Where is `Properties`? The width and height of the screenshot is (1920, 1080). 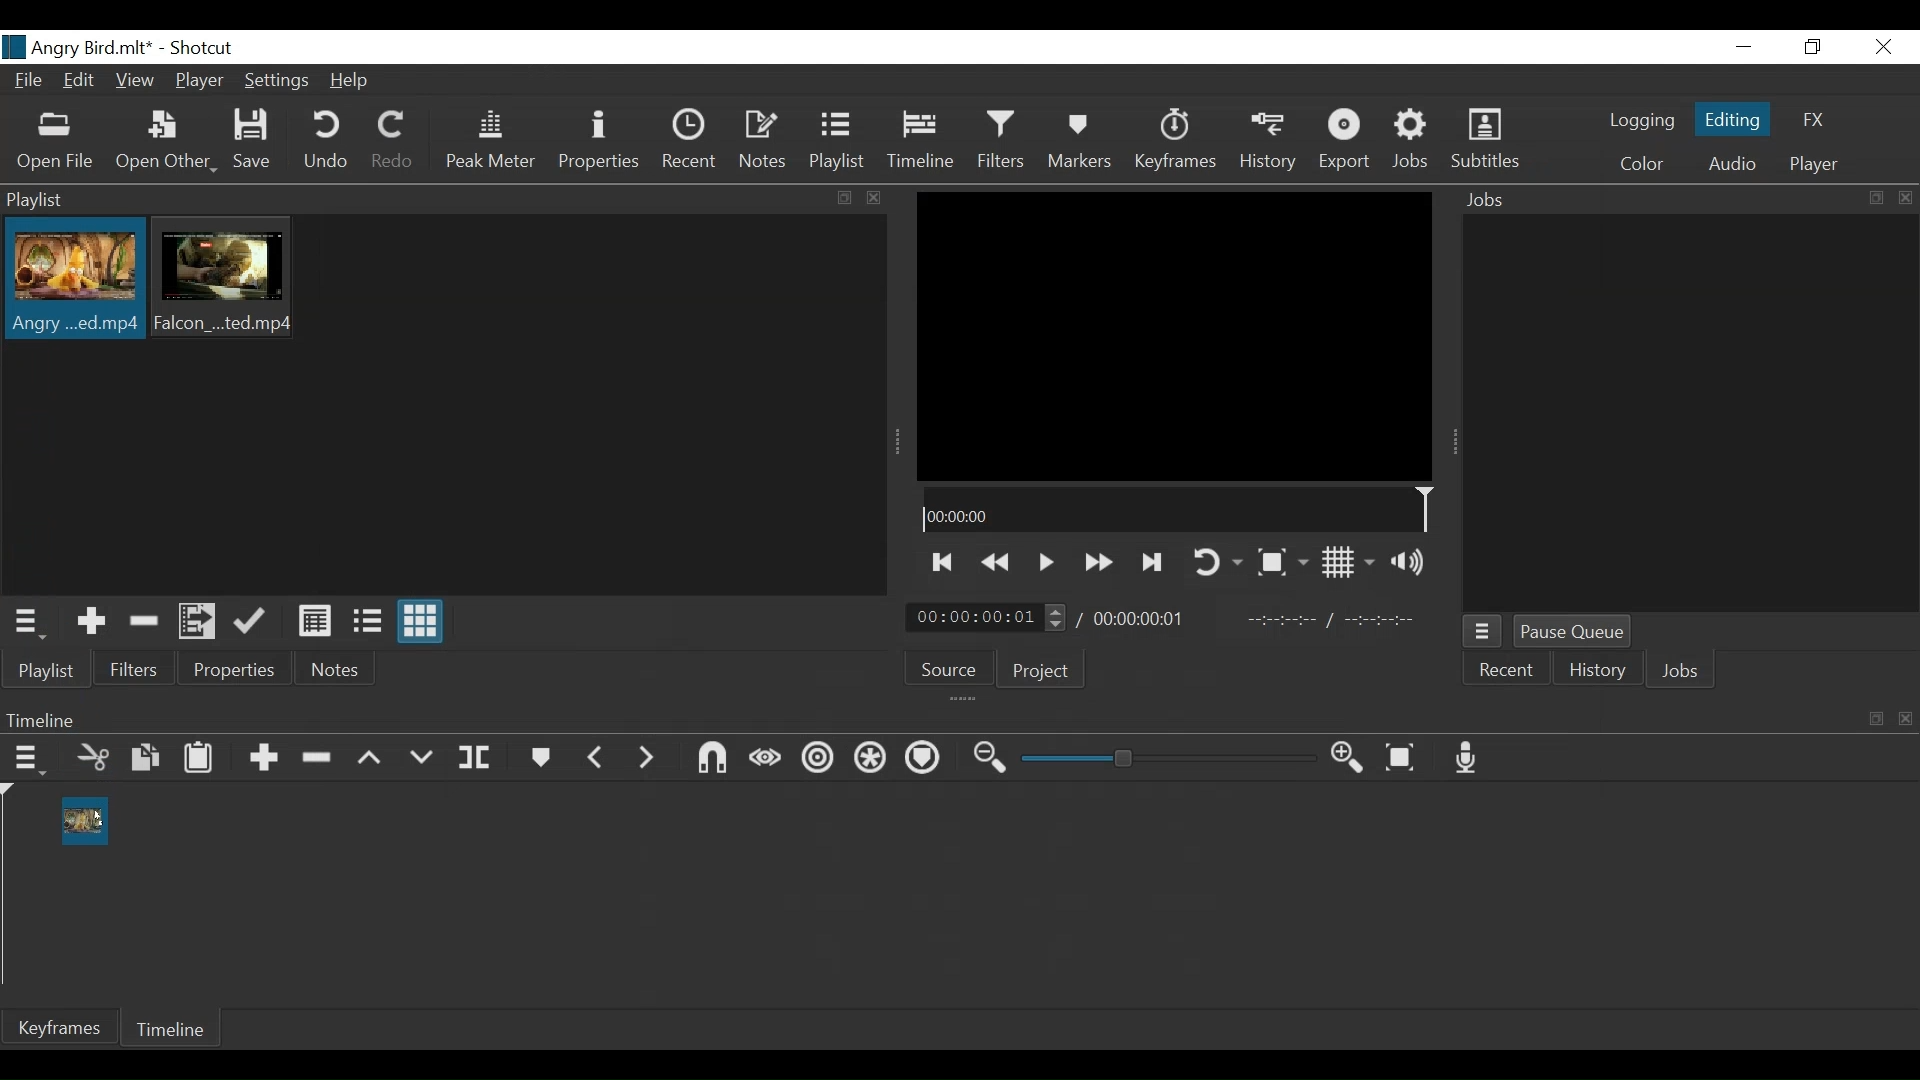 Properties is located at coordinates (601, 141).